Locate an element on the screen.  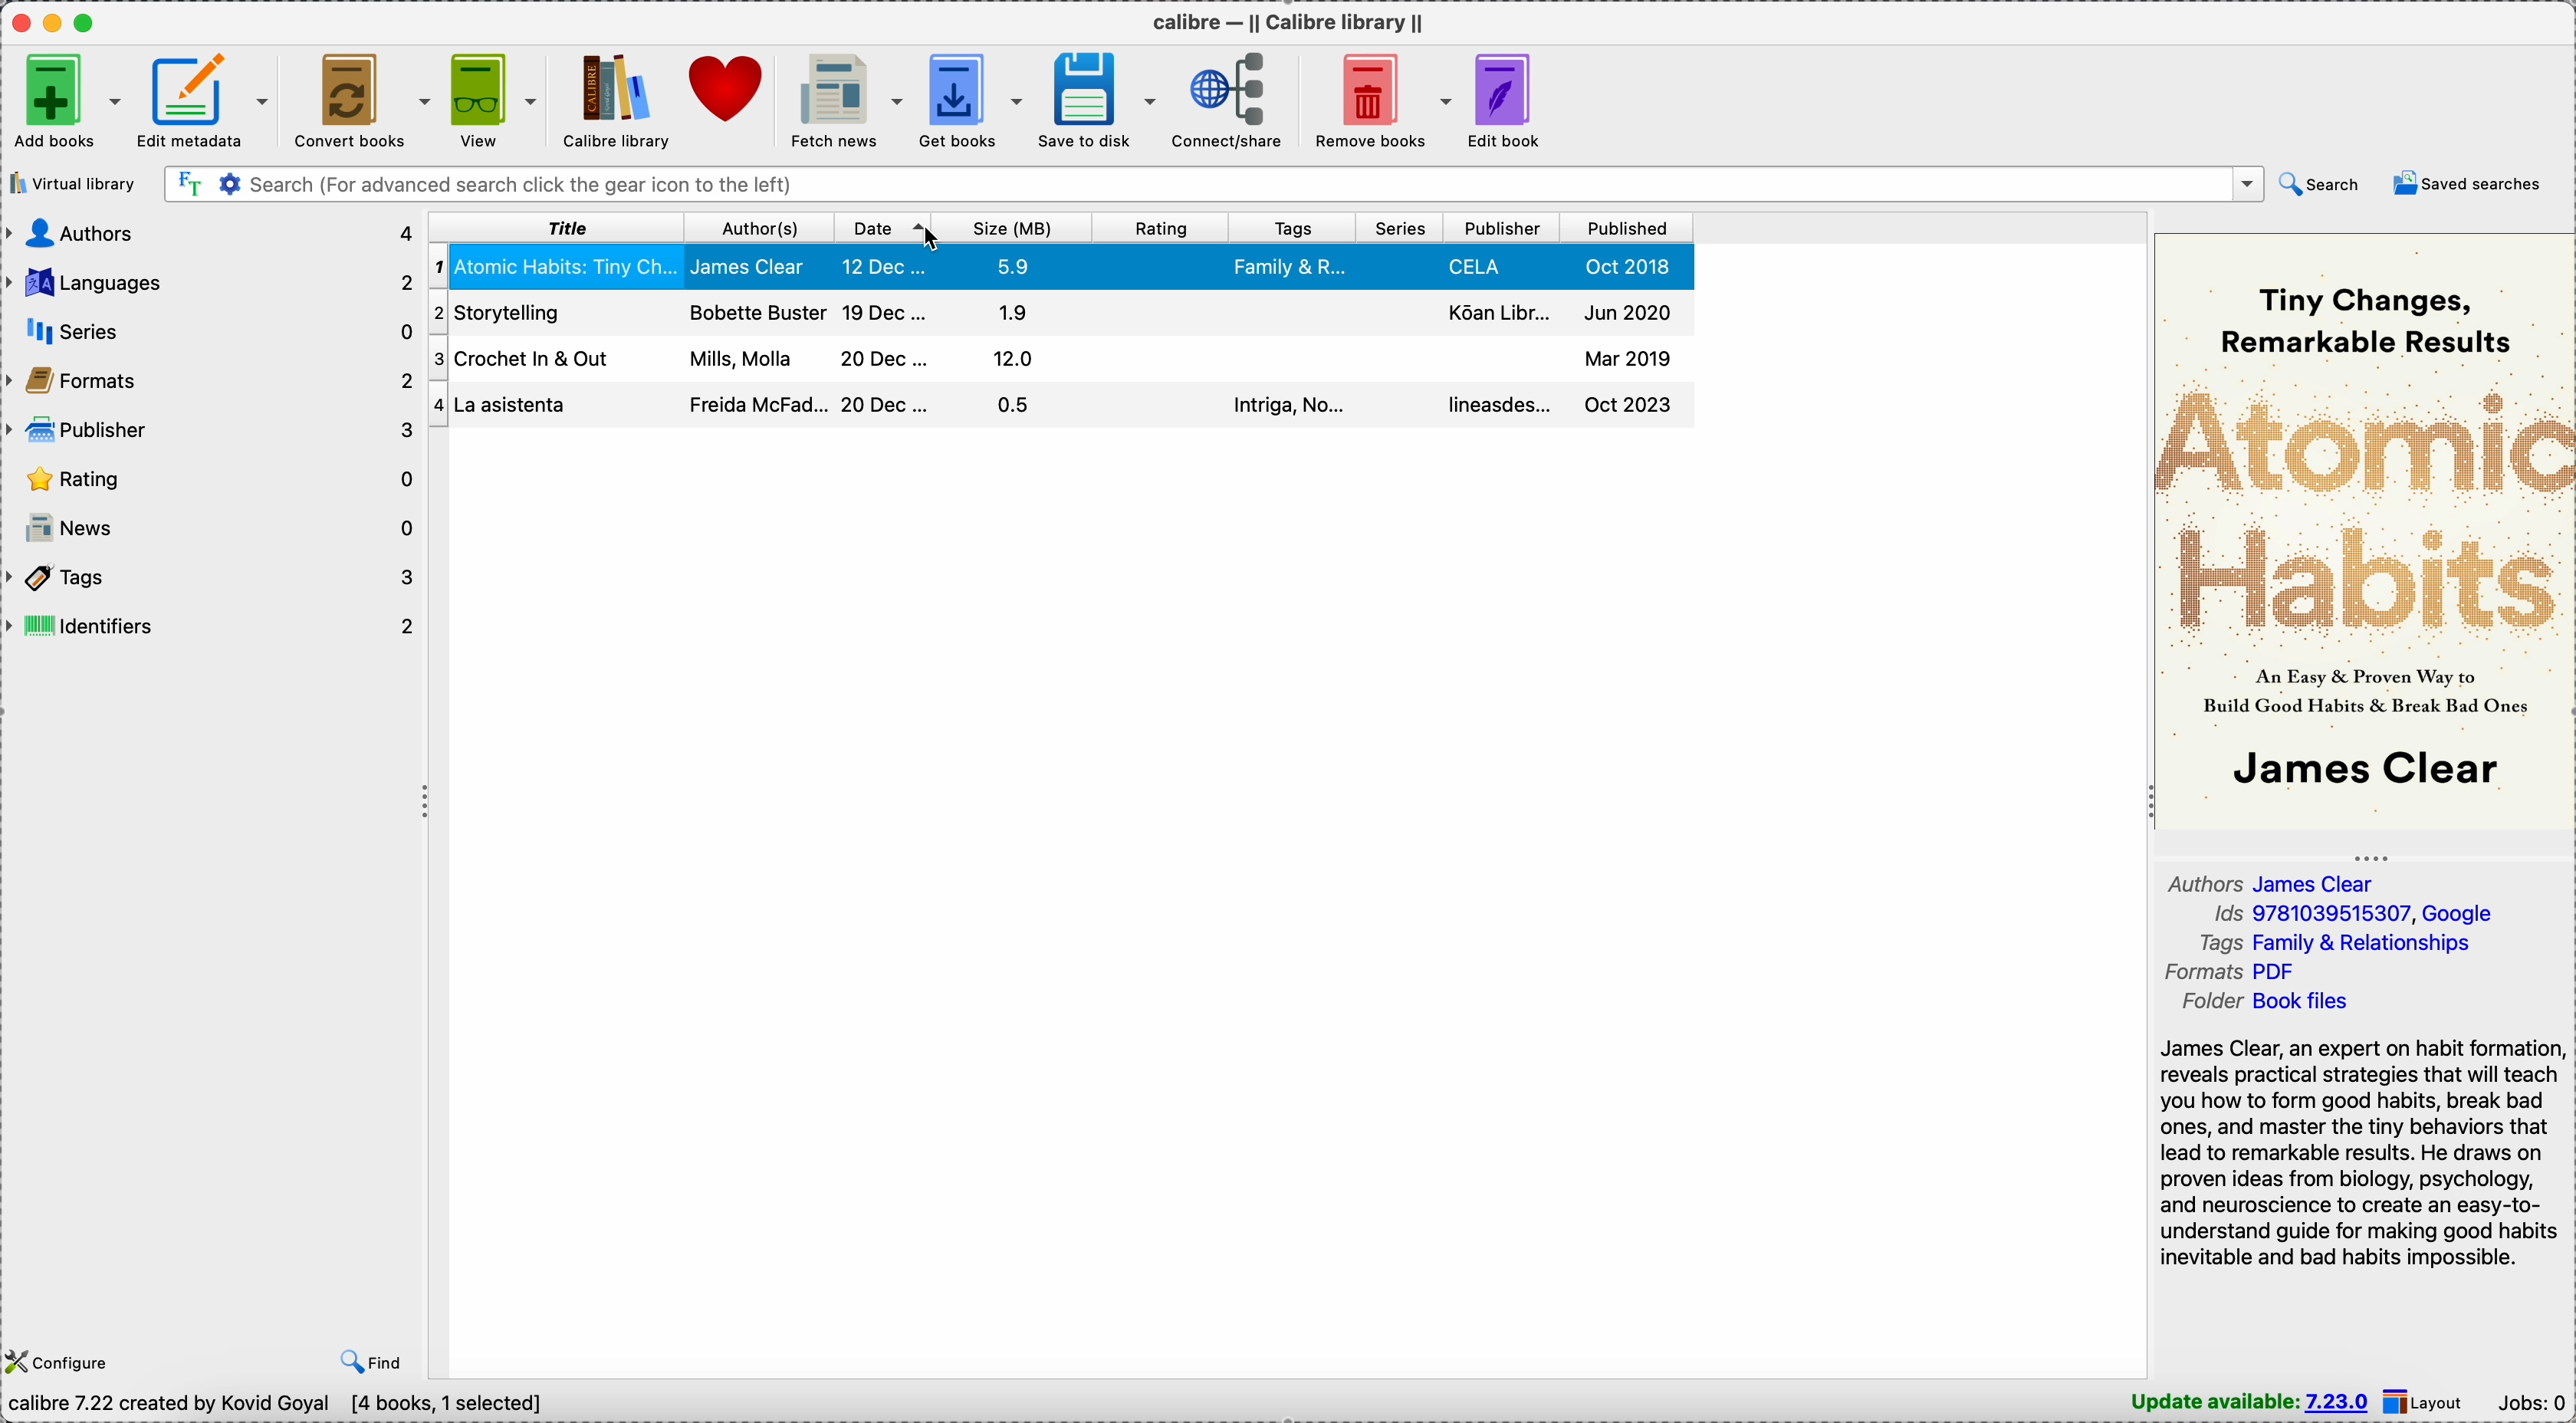
layout is located at coordinates (2428, 1403).